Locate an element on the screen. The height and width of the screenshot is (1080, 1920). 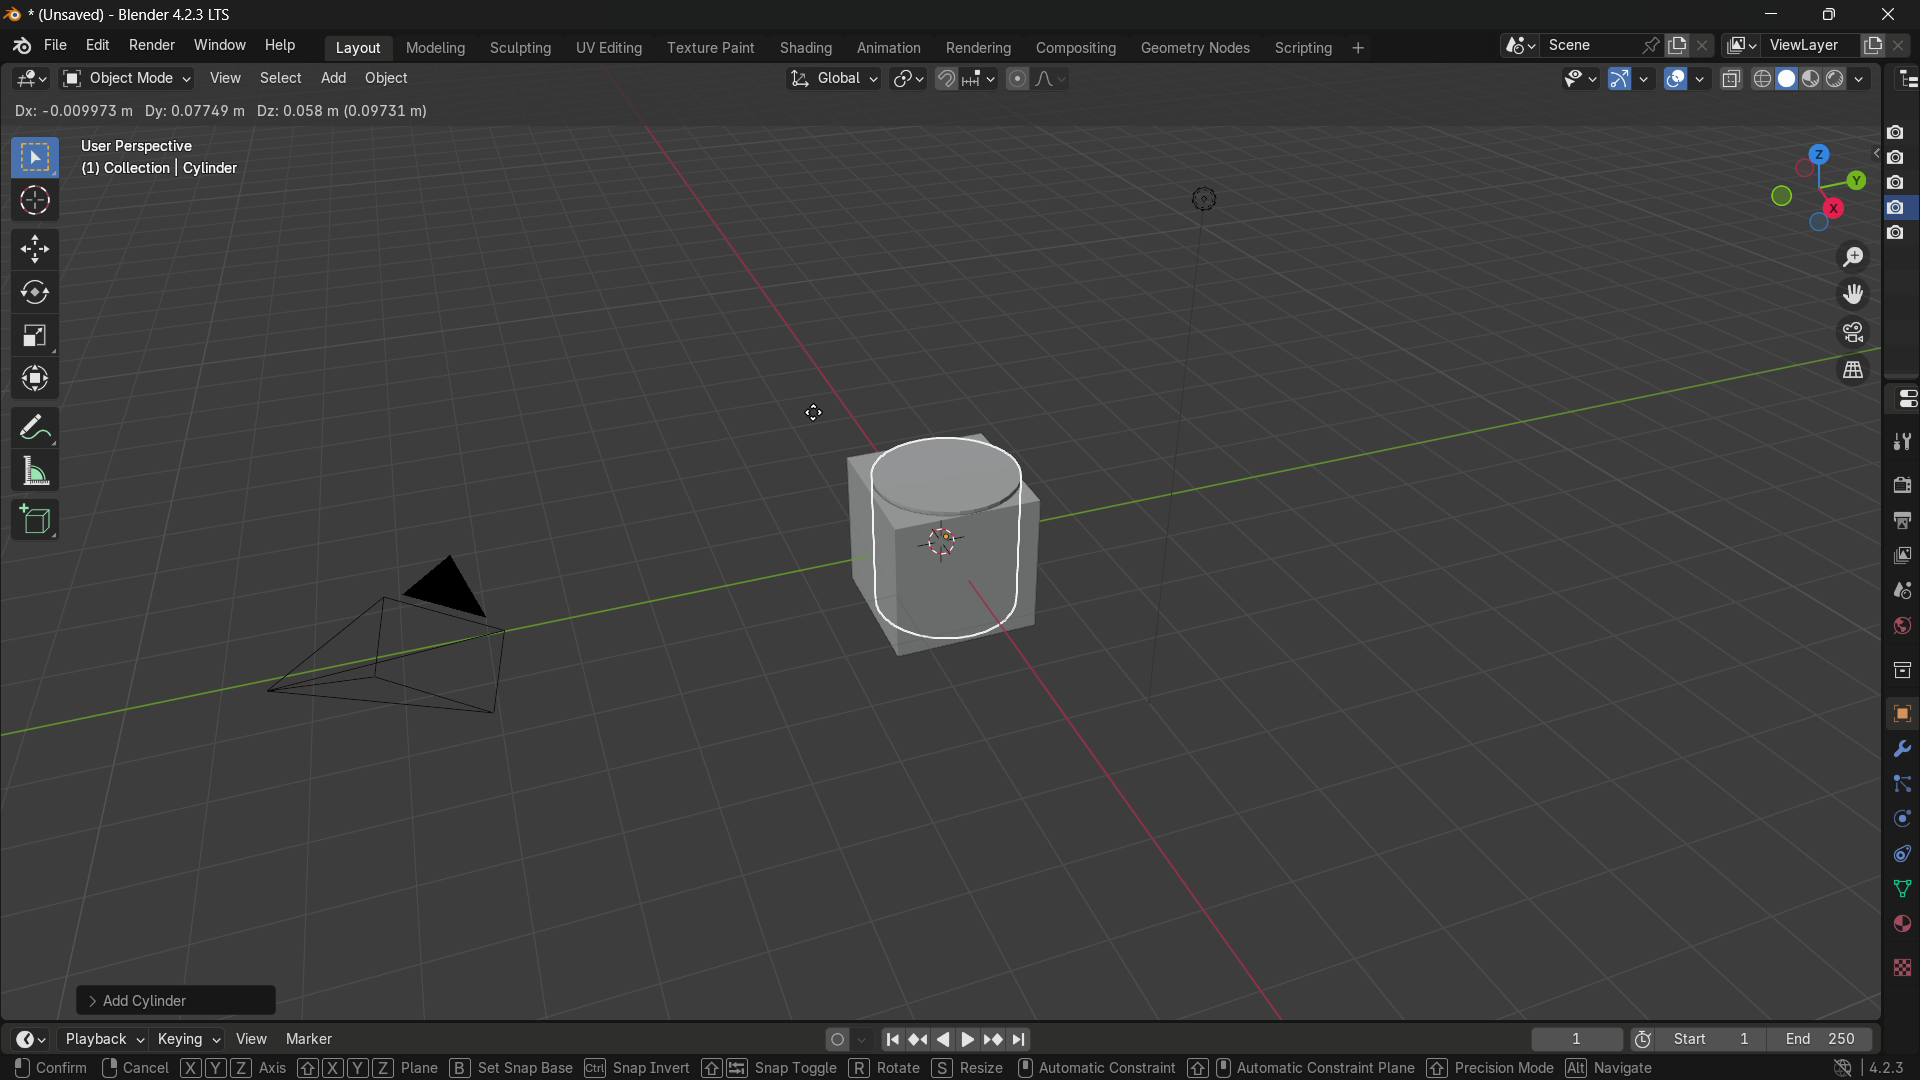
scale is located at coordinates (34, 336).